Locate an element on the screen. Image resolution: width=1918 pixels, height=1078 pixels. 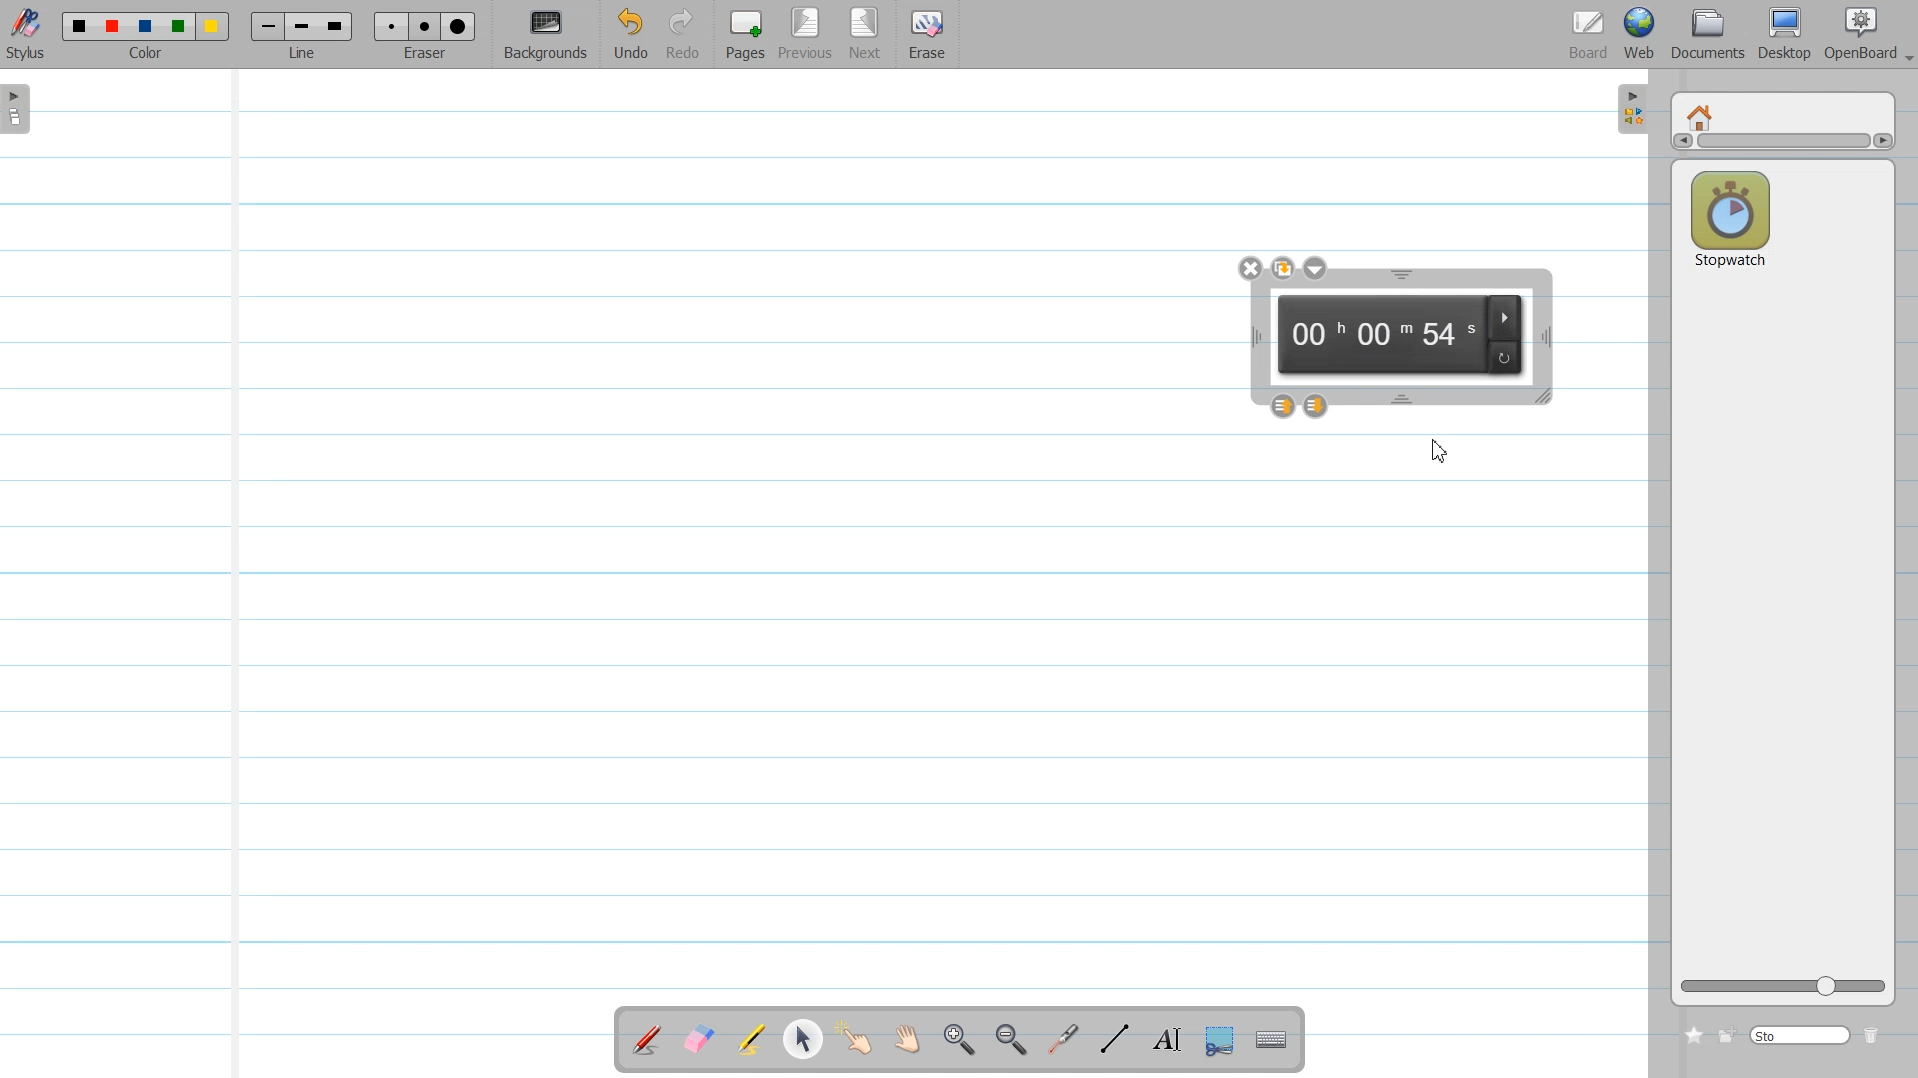
Highlight is located at coordinates (751, 1039).